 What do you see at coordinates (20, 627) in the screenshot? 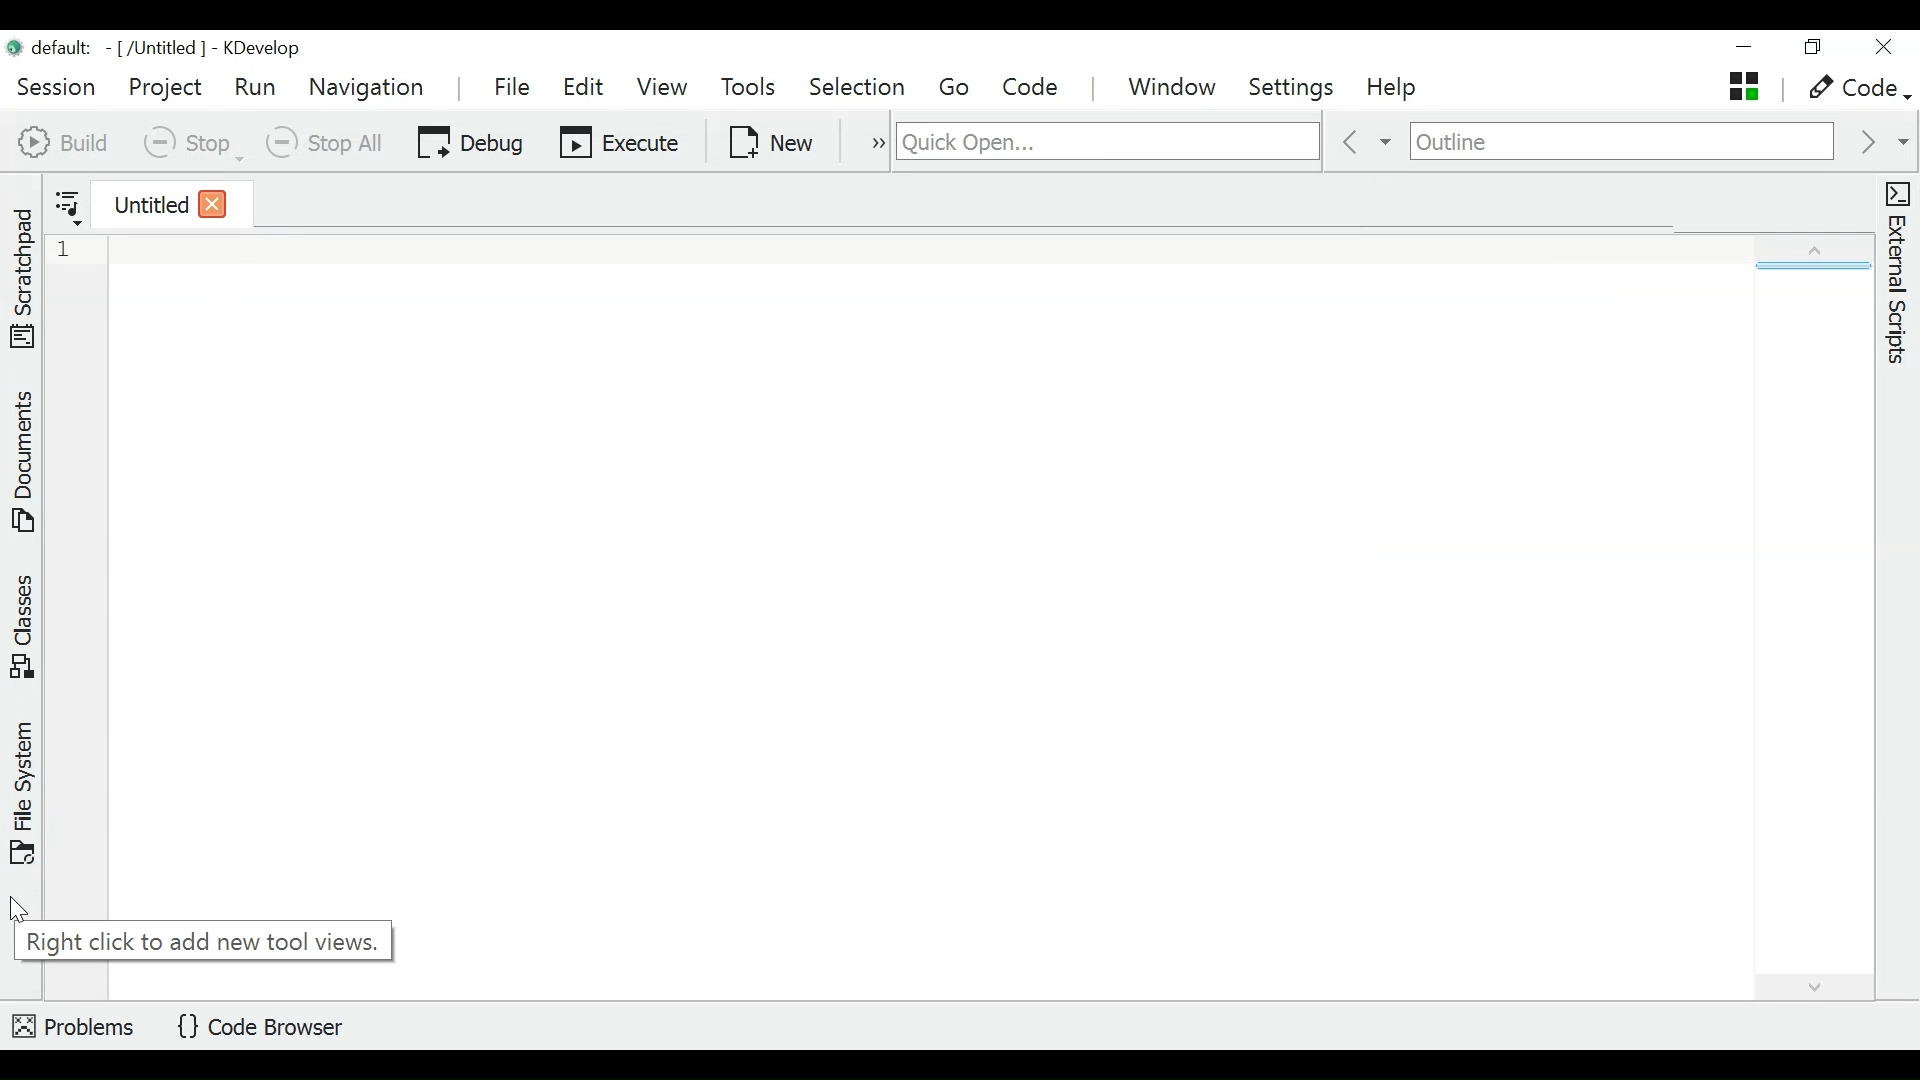
I see `Classes` at bounding box center [20, 627].